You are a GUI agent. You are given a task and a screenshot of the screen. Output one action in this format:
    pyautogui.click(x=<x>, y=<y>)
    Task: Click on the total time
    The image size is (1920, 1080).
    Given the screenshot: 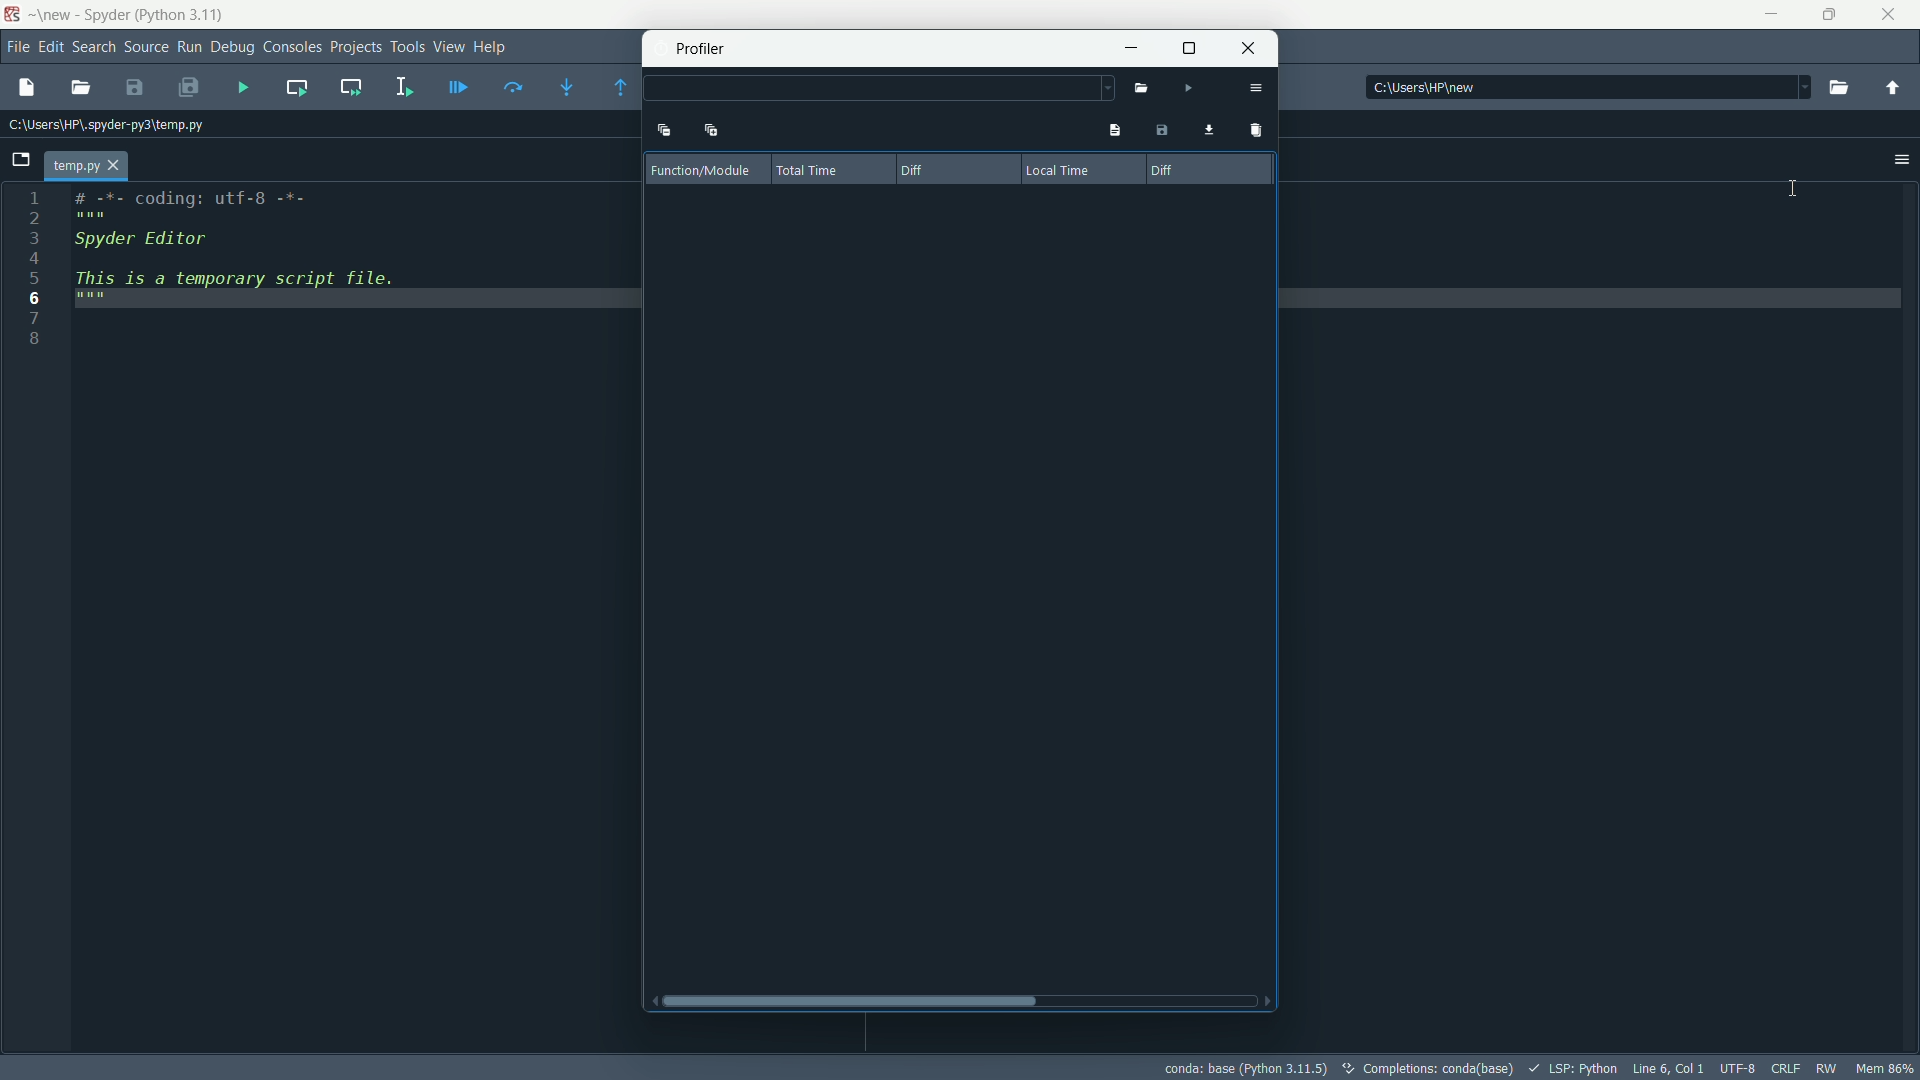 What is the action you would take?
    pyautogui.click(x=806, y=170)
    